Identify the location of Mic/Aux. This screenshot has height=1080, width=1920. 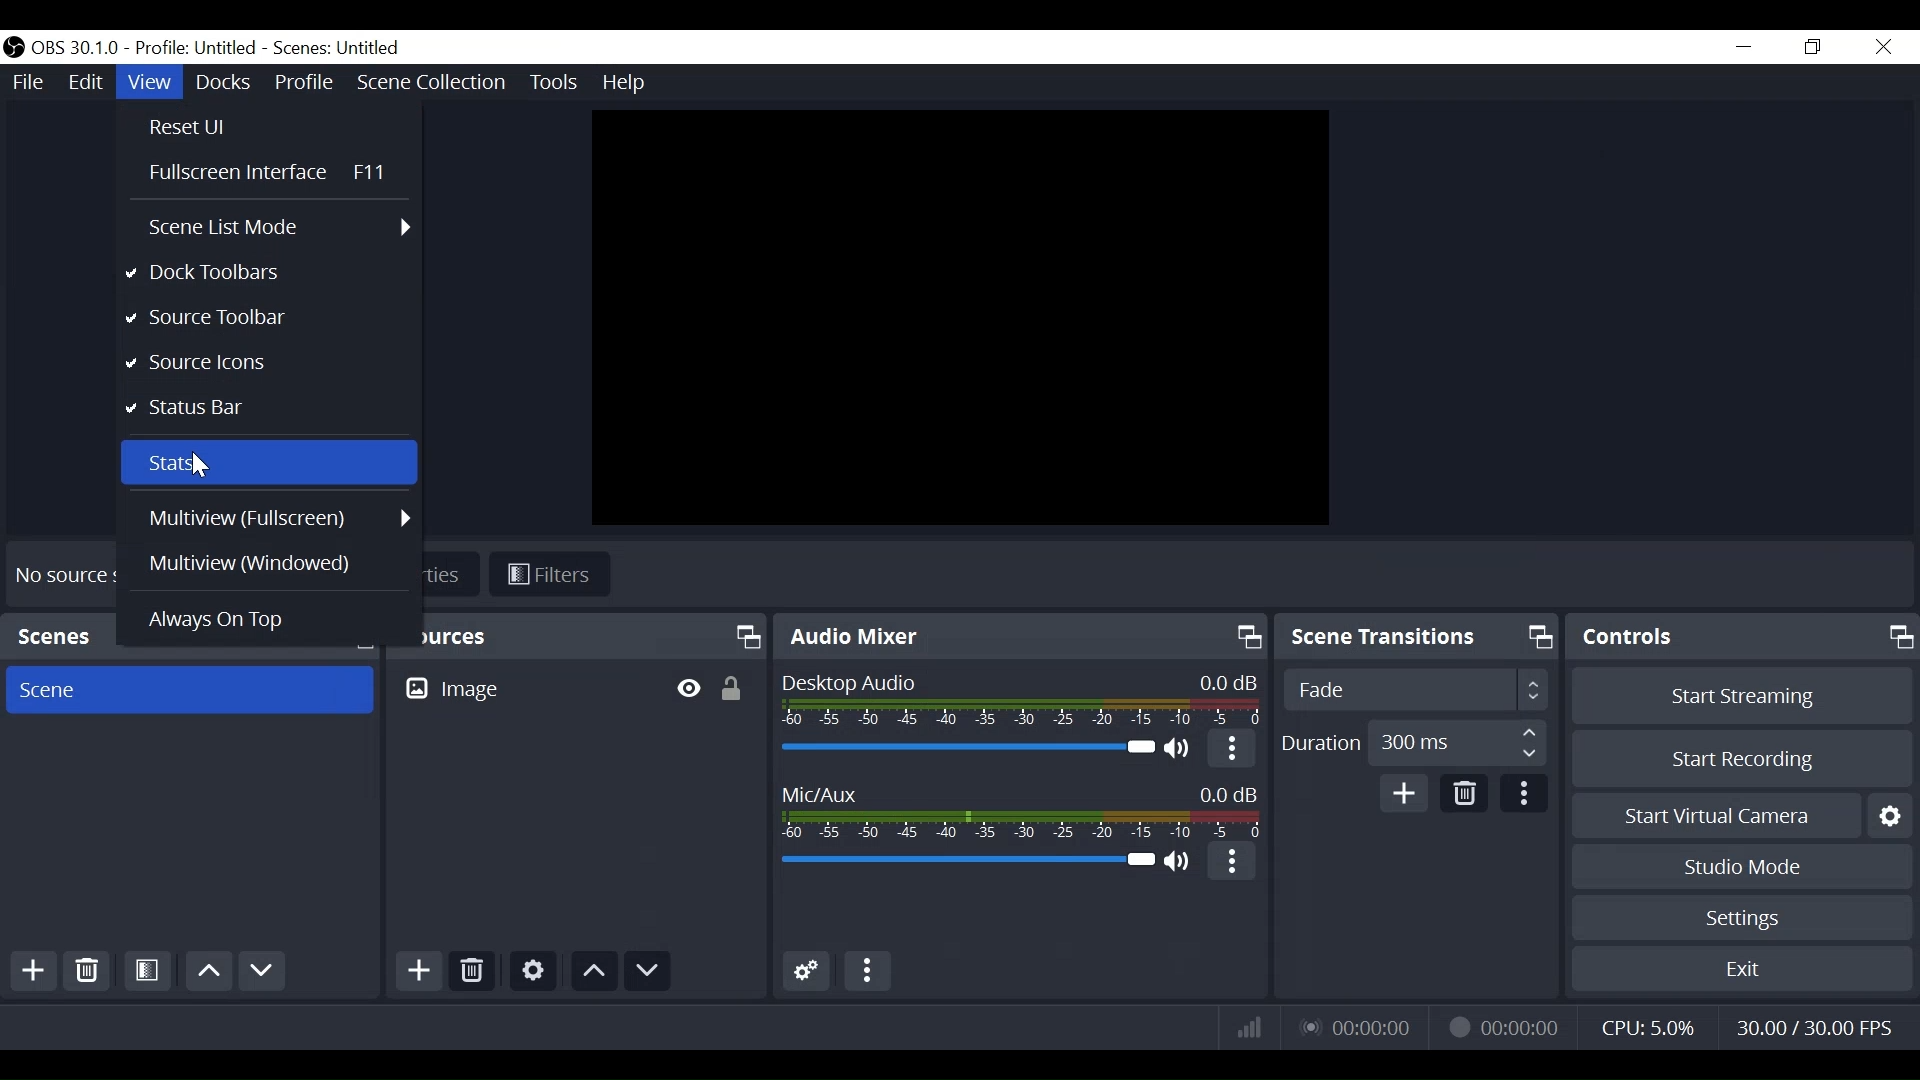
(1023, 809).